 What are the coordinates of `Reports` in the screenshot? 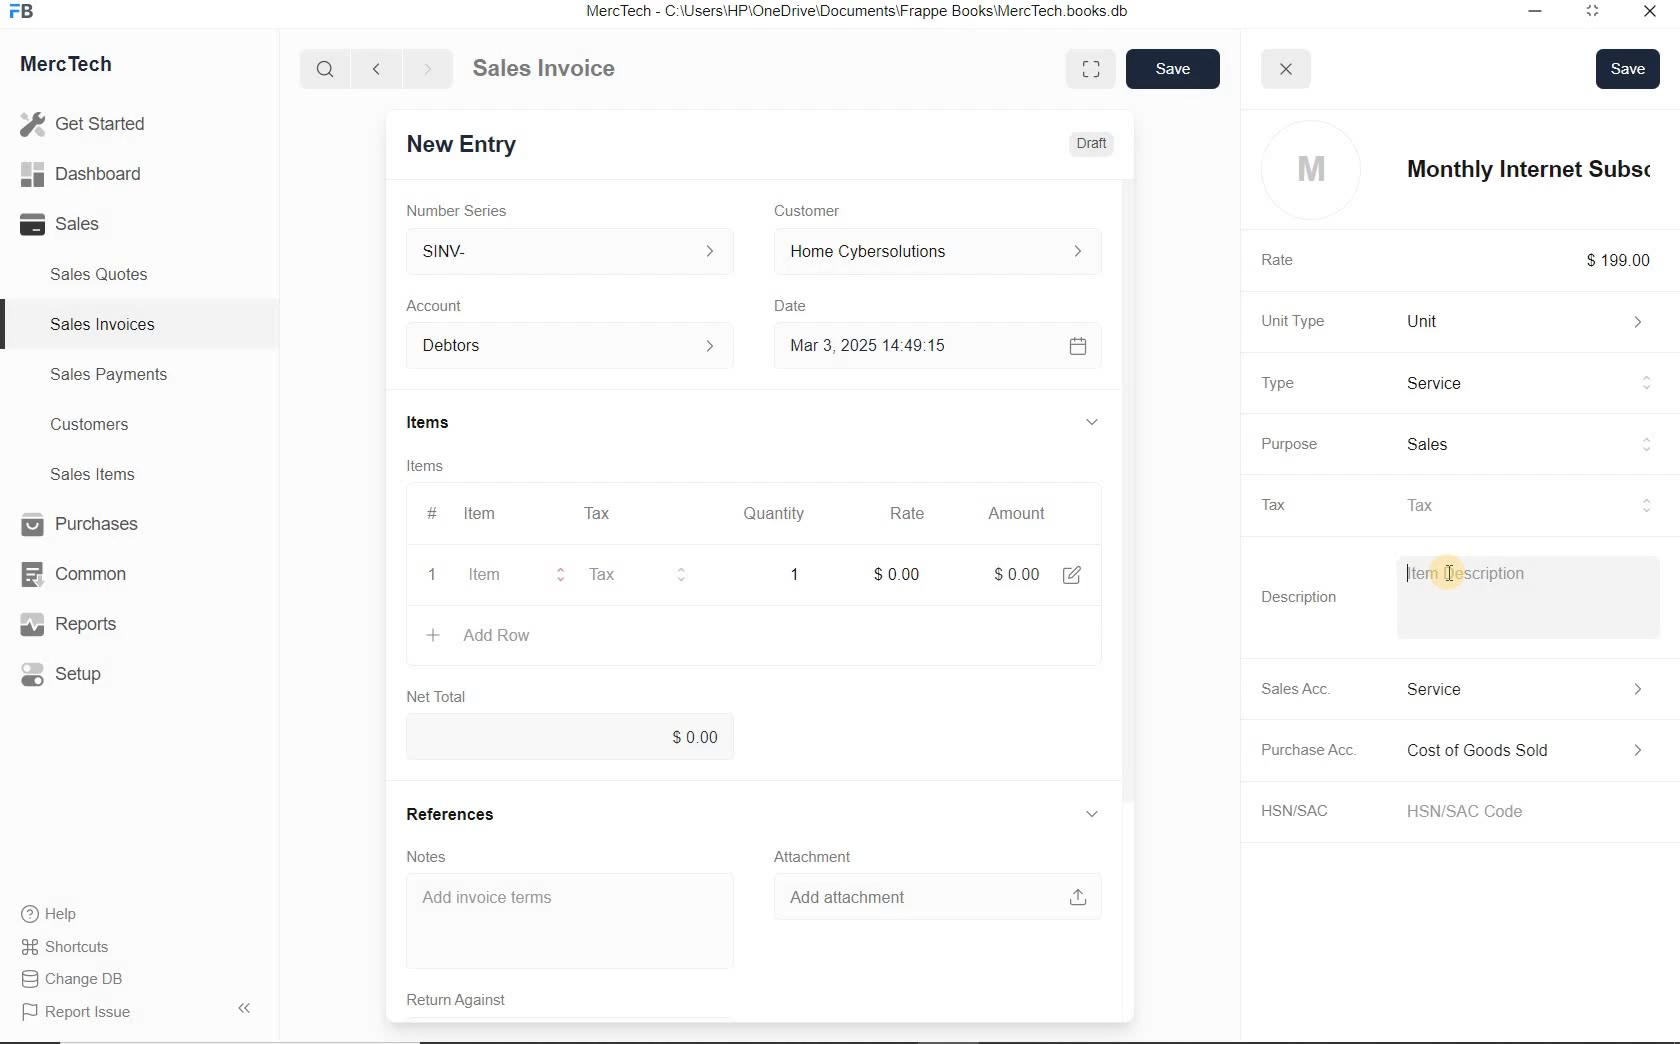 It's located at (84, 625).